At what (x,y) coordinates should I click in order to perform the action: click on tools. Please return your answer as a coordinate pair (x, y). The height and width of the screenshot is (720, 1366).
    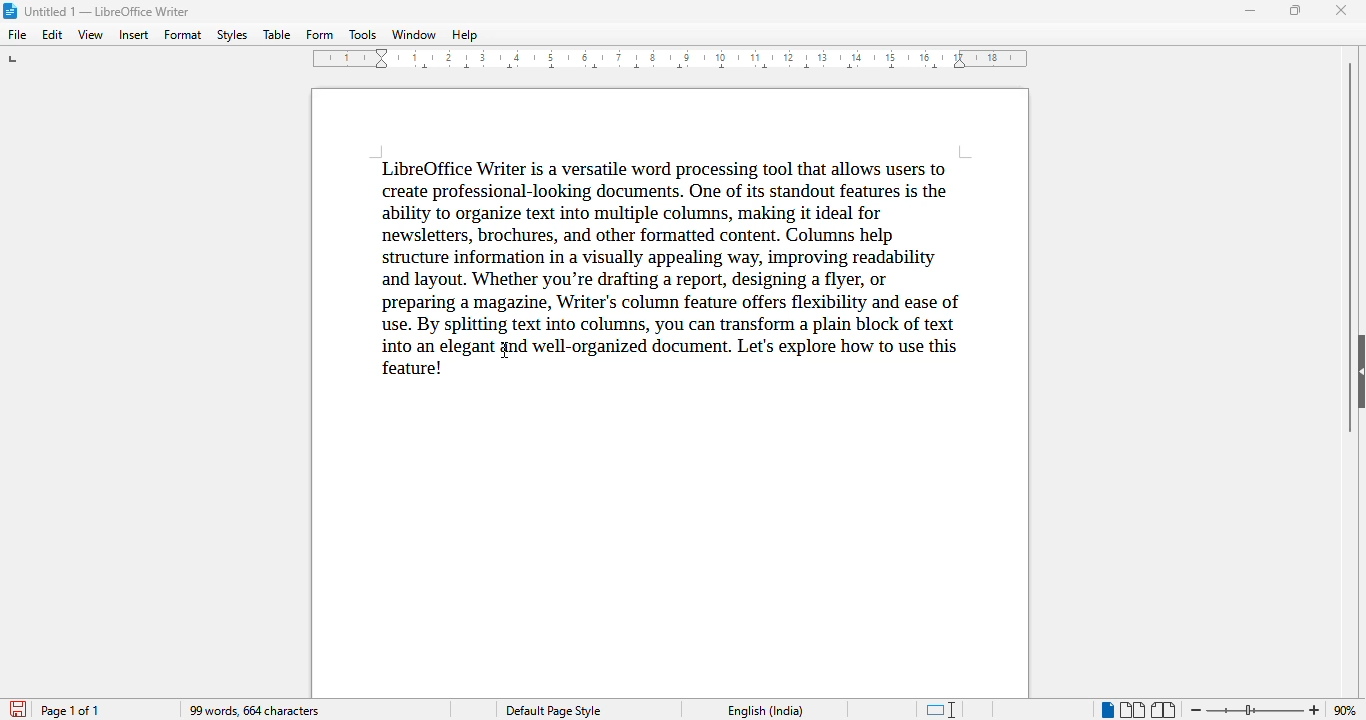
    Looking at the image, I should click on (362, 34).